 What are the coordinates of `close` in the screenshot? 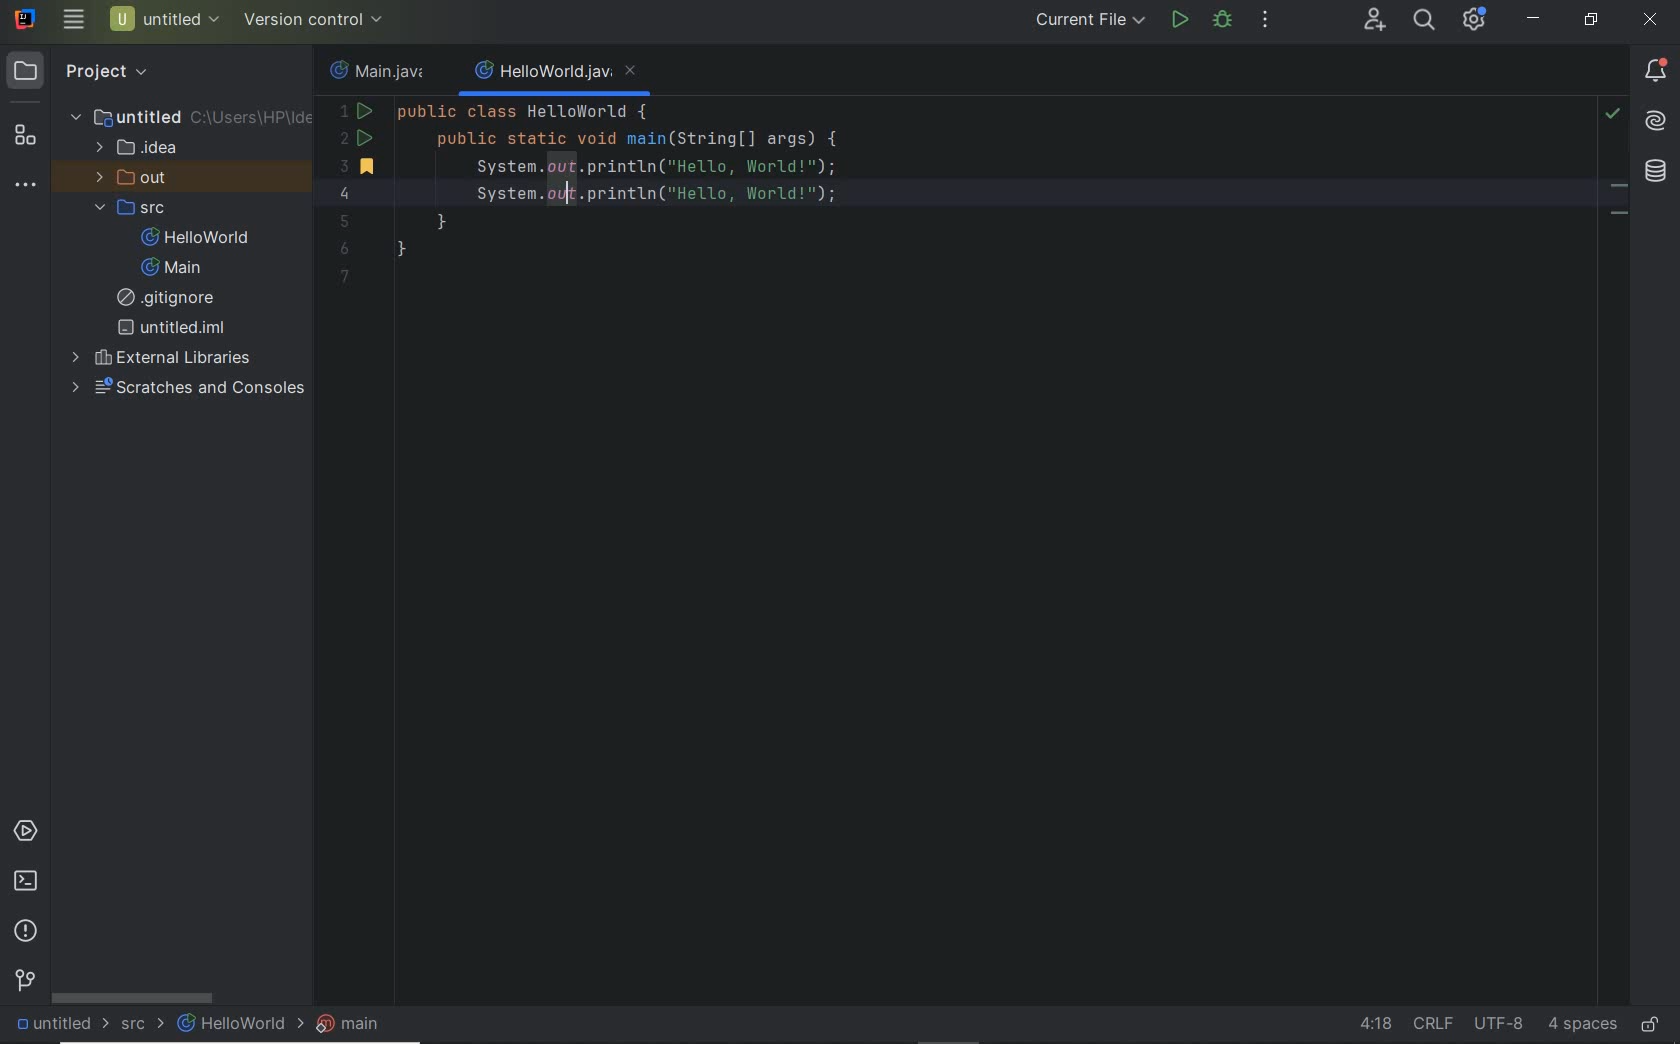 It's located at (1651, 20).